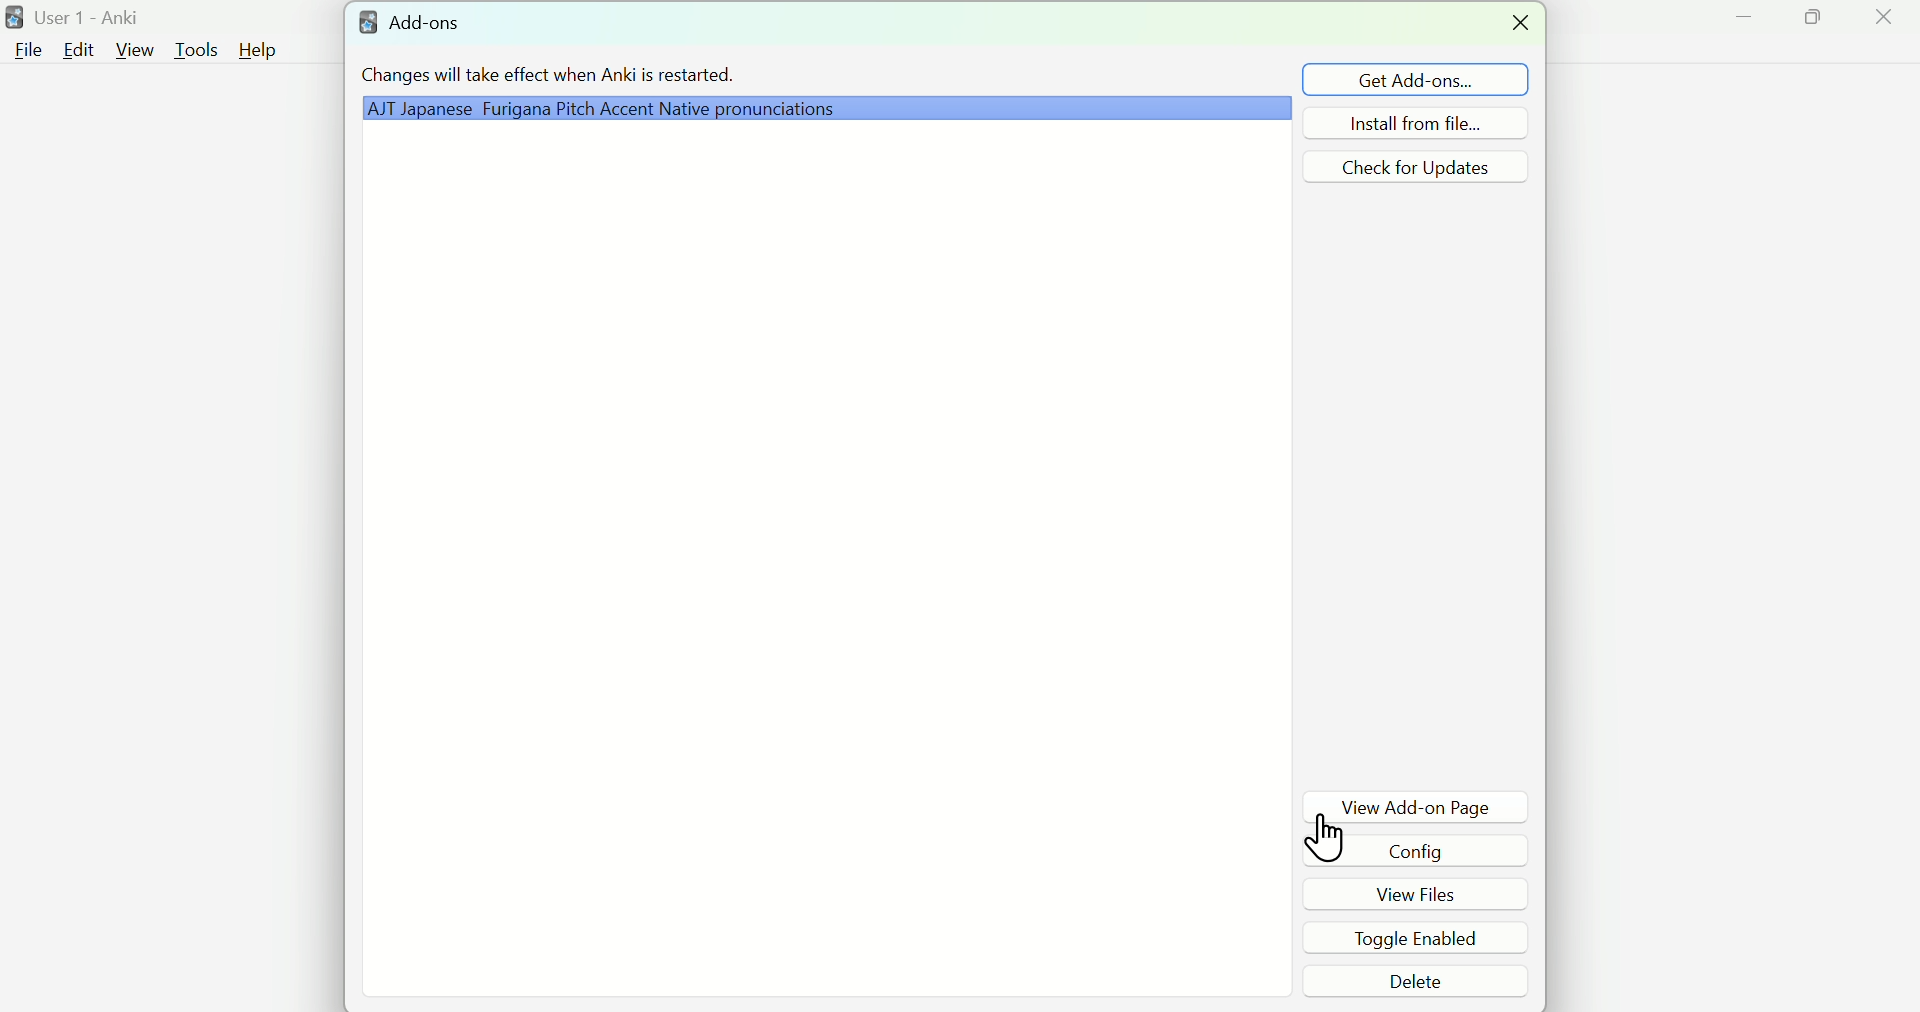 This screenshot has width=1920, height=1012. What do you see at coordinates (195, 53) in the screenshot?
I see `Tools` at bounding box center [195, 53].